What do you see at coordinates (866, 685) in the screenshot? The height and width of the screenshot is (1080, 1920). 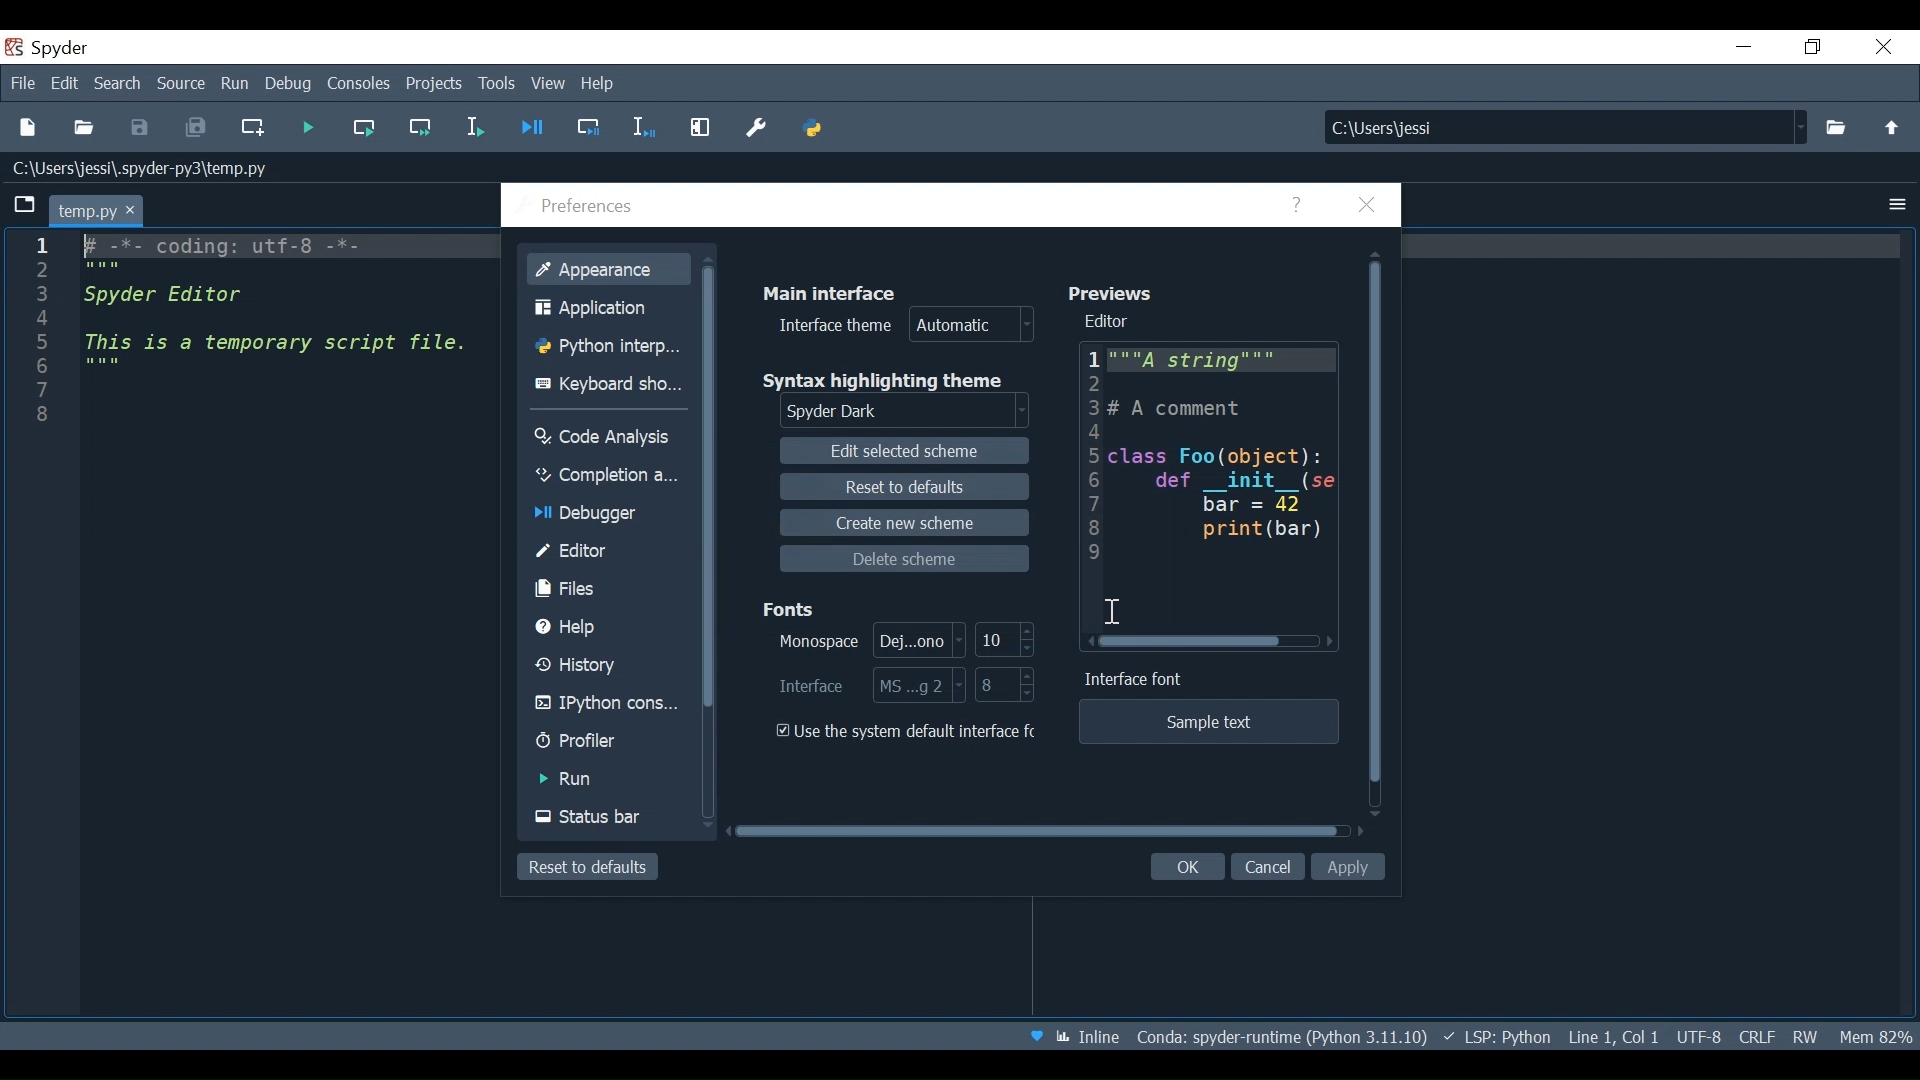 I see `Interface fonts` at bounding box center [866, 685].